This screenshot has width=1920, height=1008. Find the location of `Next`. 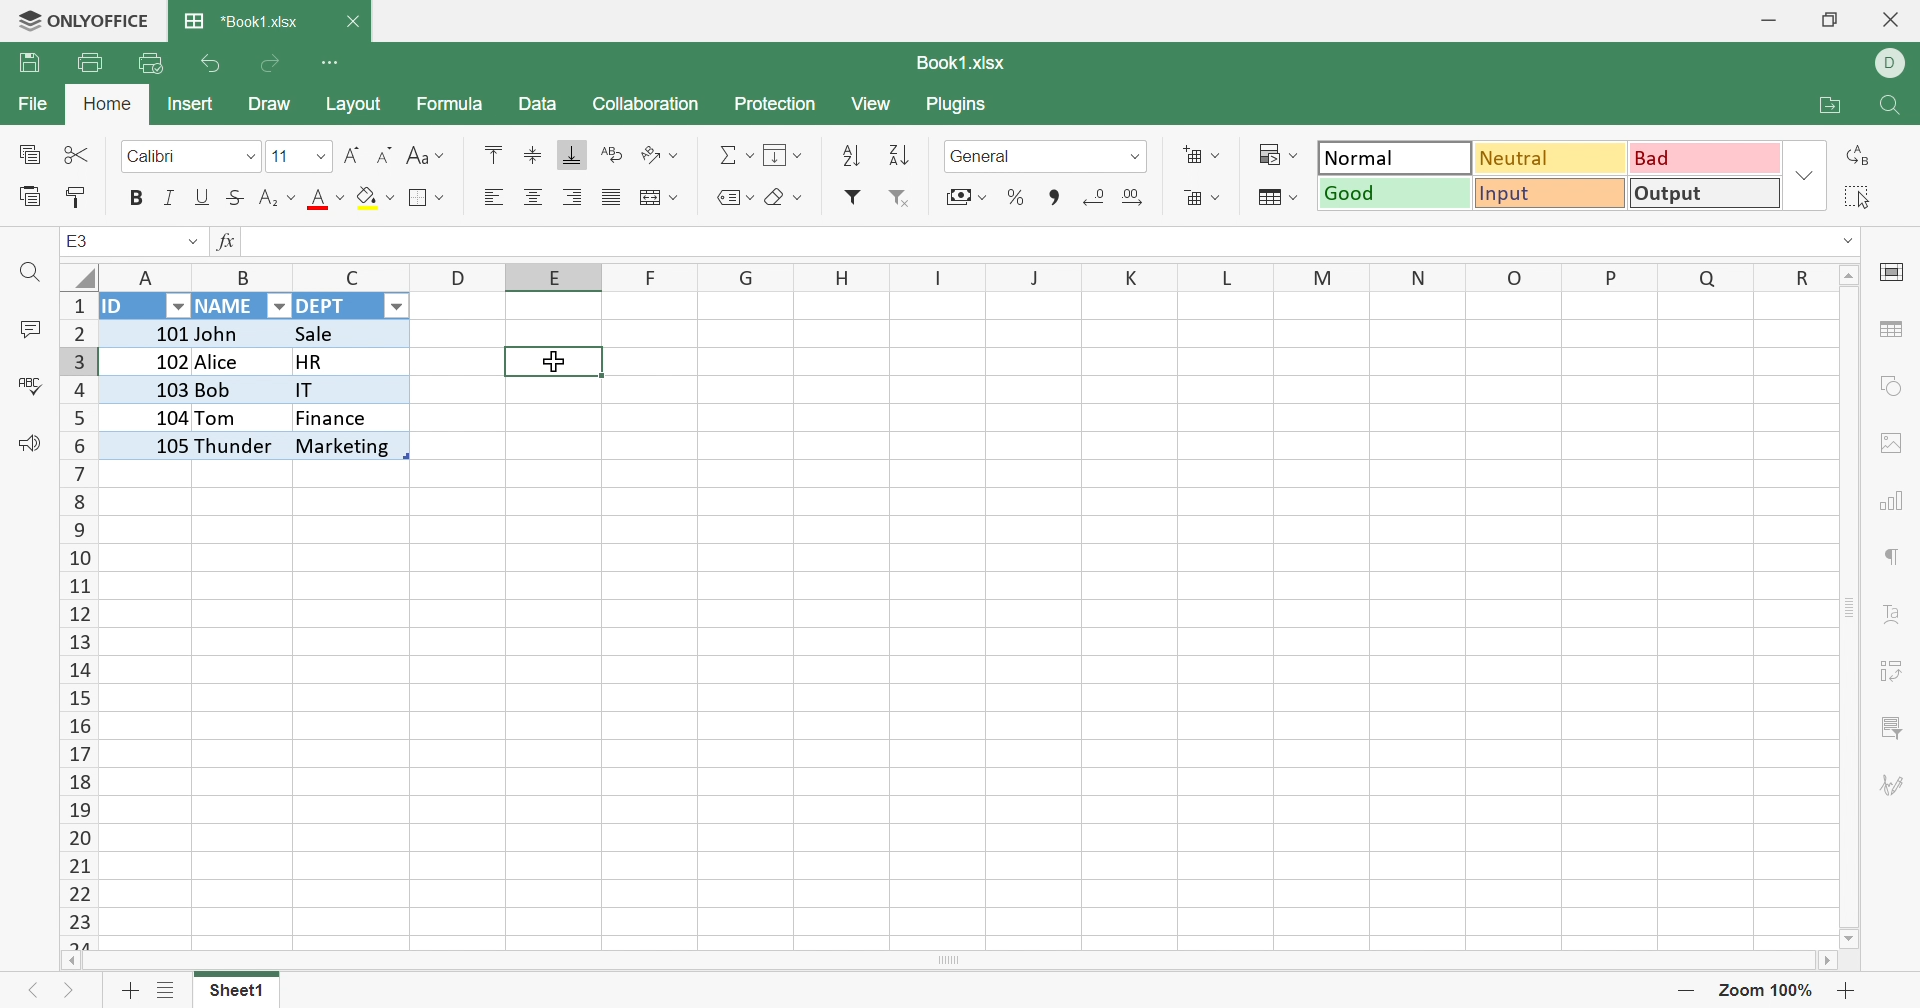

Next is located at coordinates (70, 991).